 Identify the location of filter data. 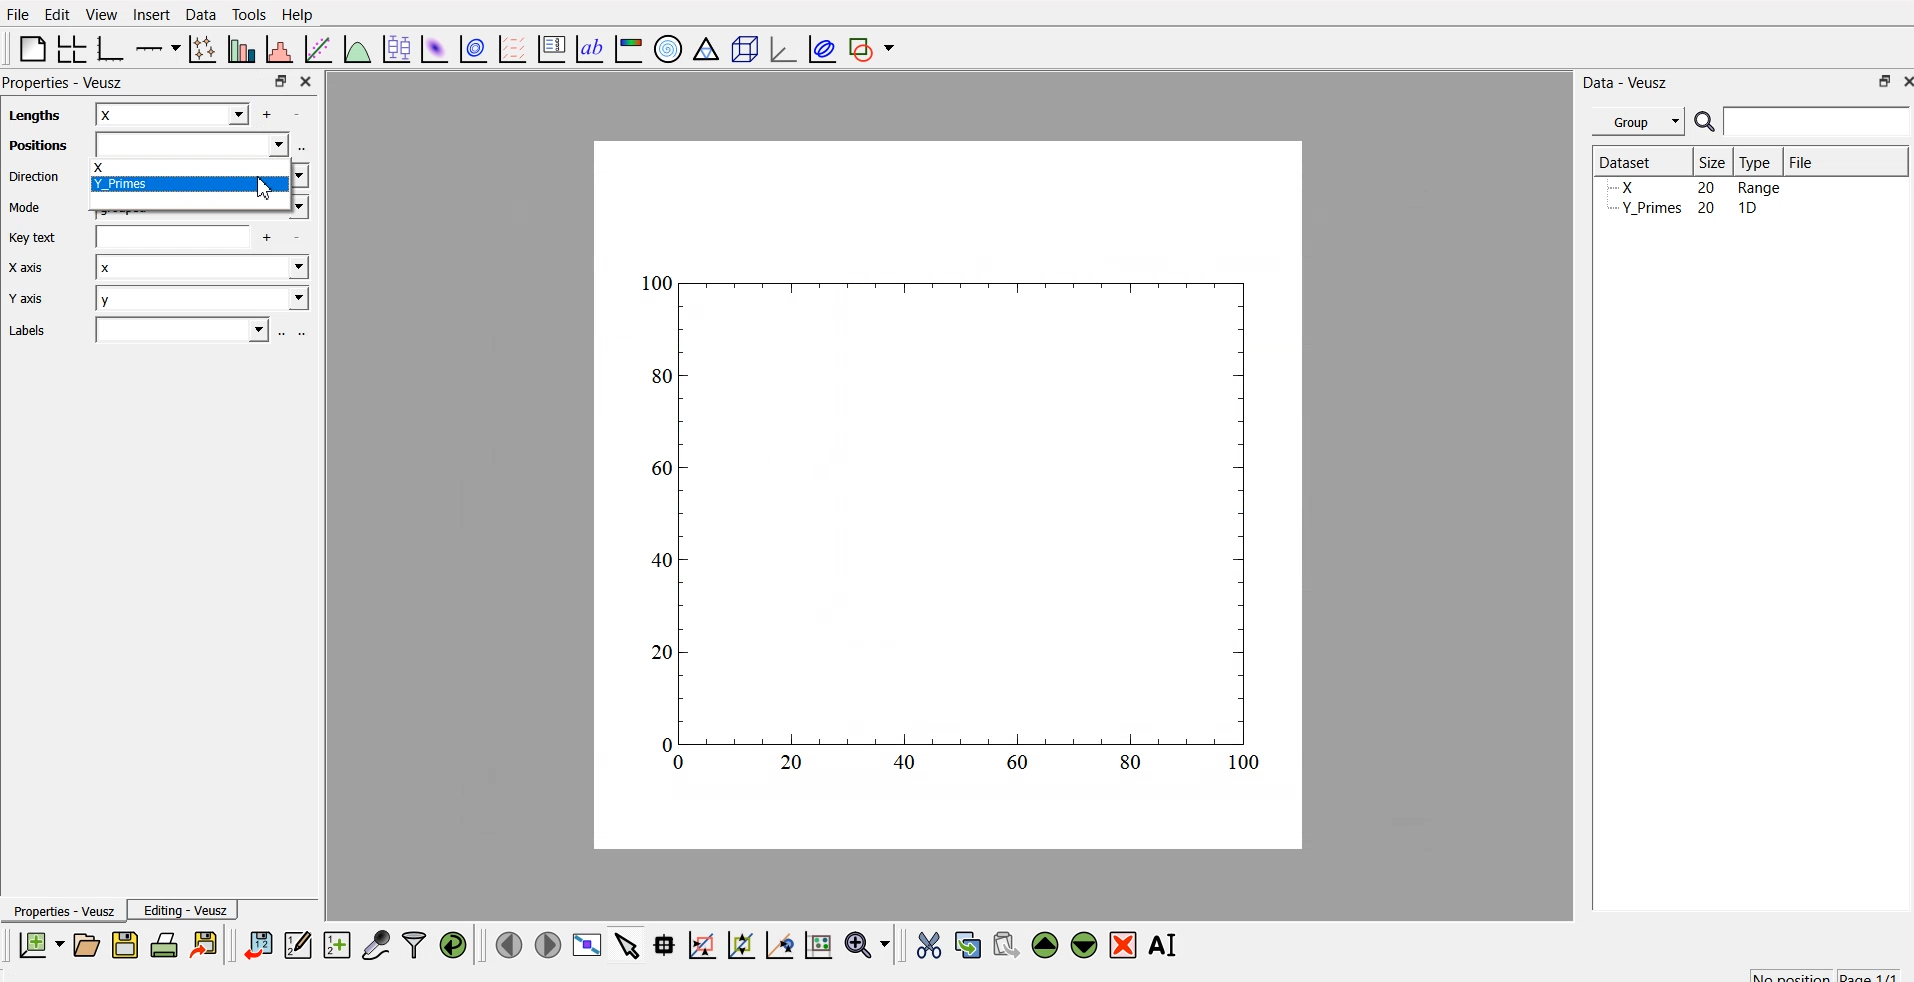
(414, 942).